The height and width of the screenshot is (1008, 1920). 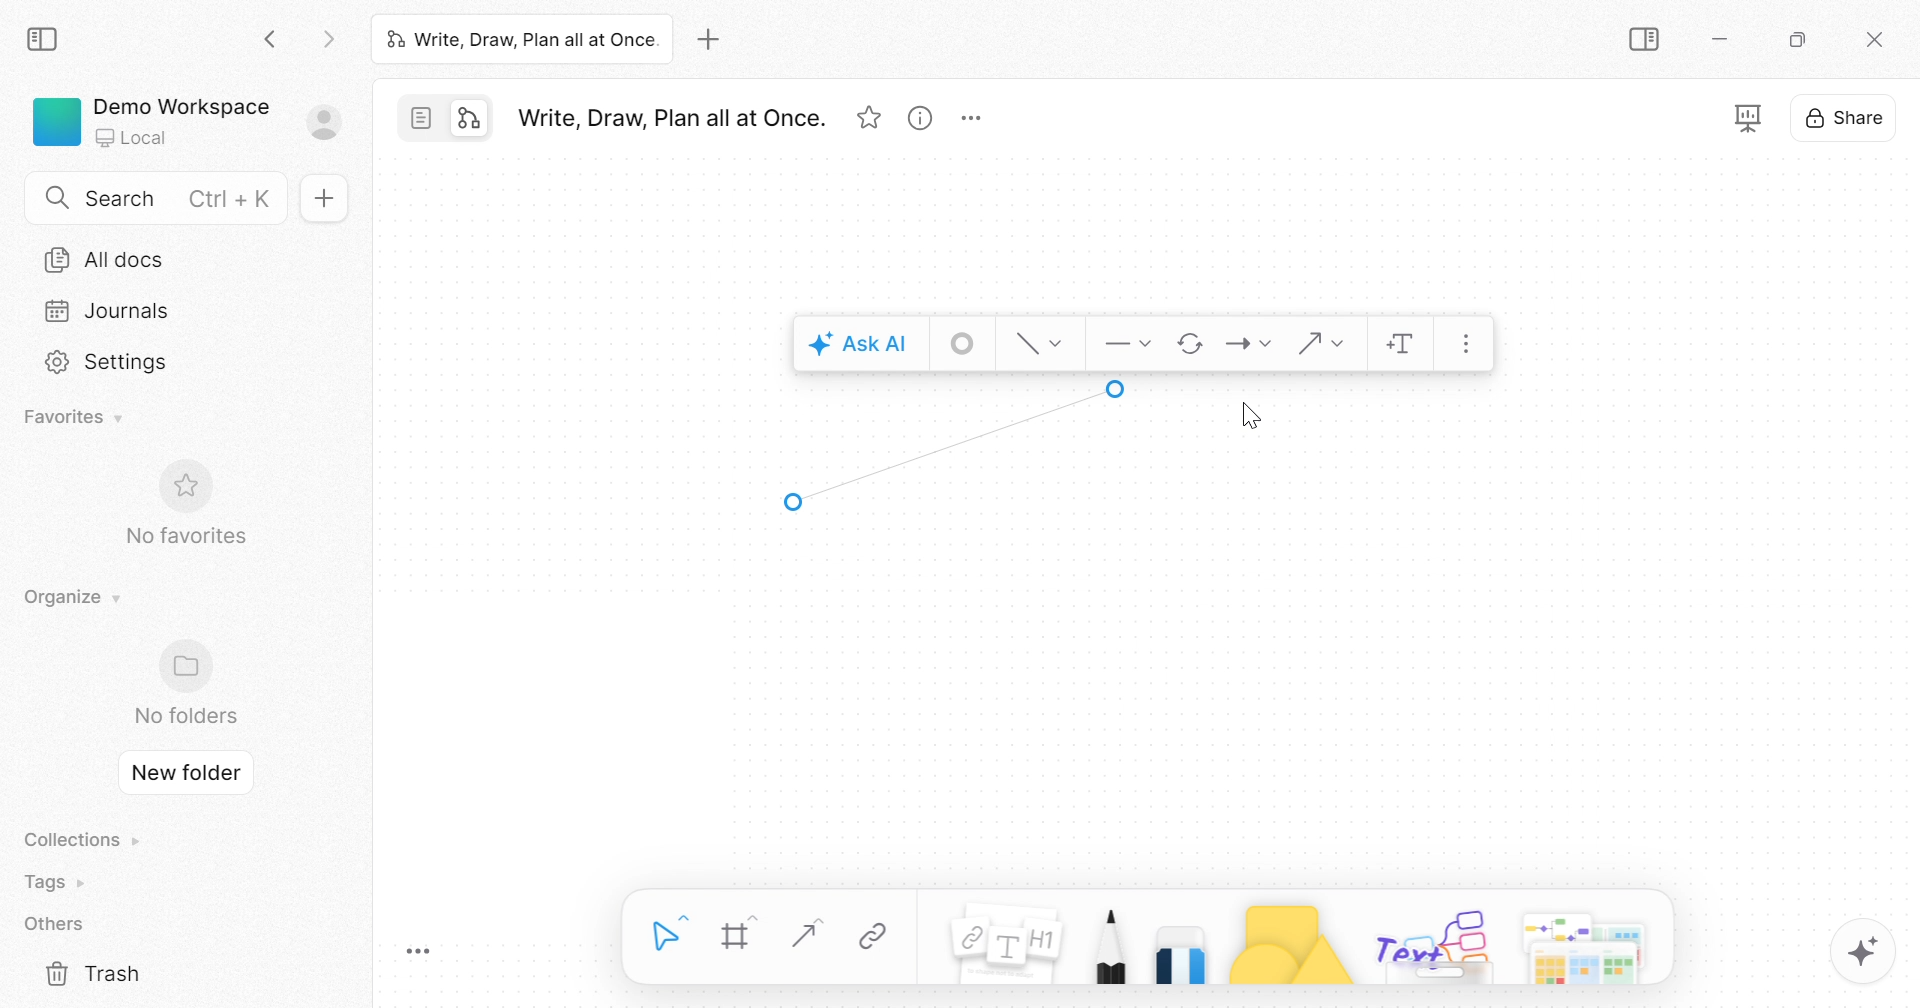 I want to click on Frame, so click(x=738, y=936).